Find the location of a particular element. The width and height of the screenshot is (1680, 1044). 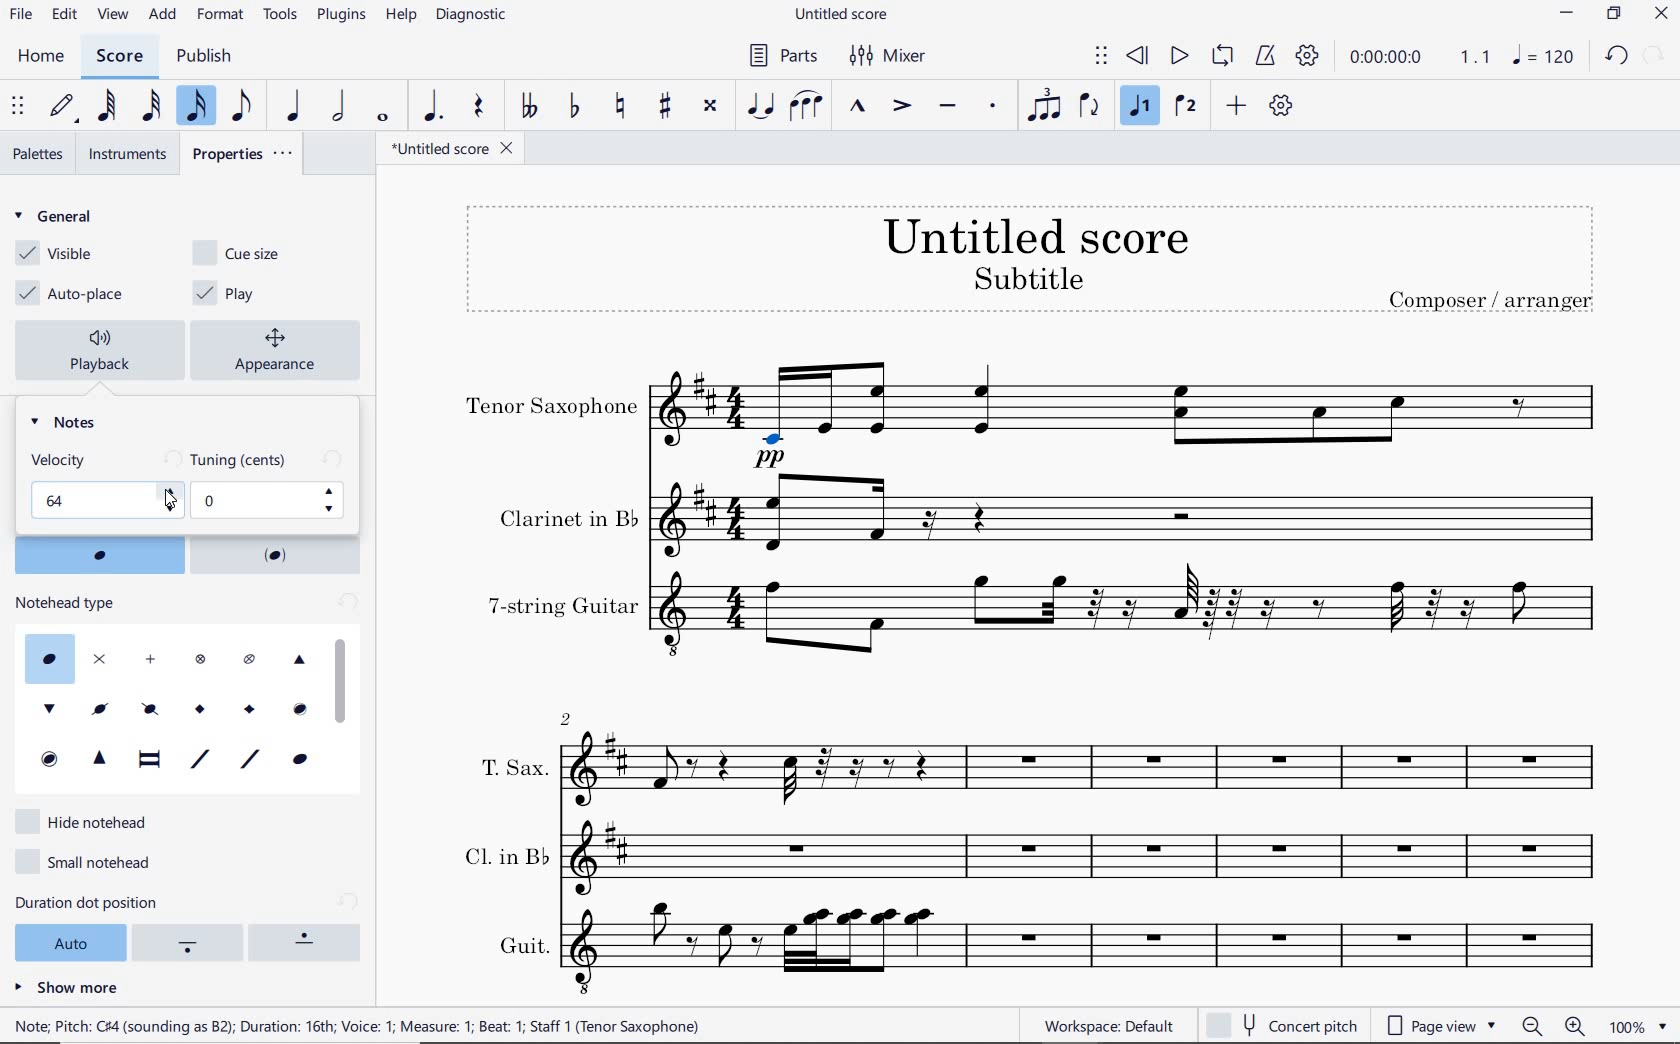

decrease is located at coordinates (169, 509).